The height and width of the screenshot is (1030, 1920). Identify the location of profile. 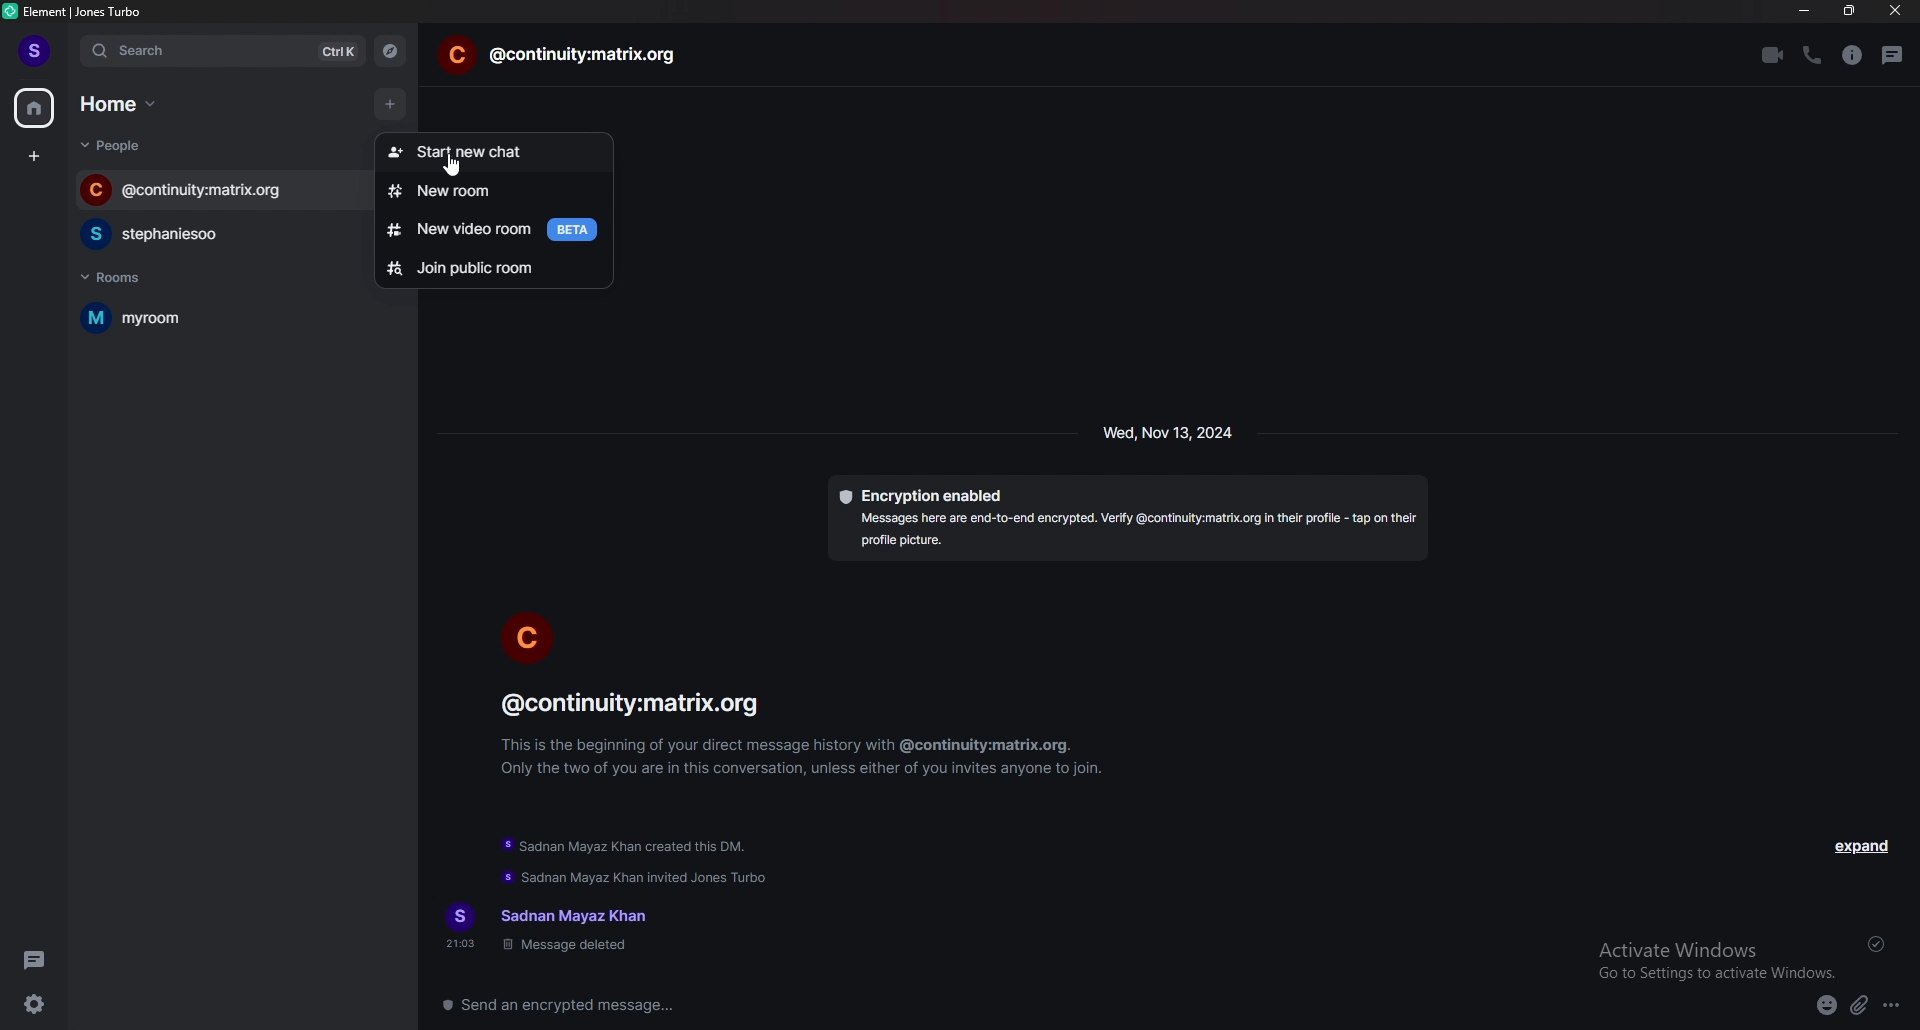
(36, 51).